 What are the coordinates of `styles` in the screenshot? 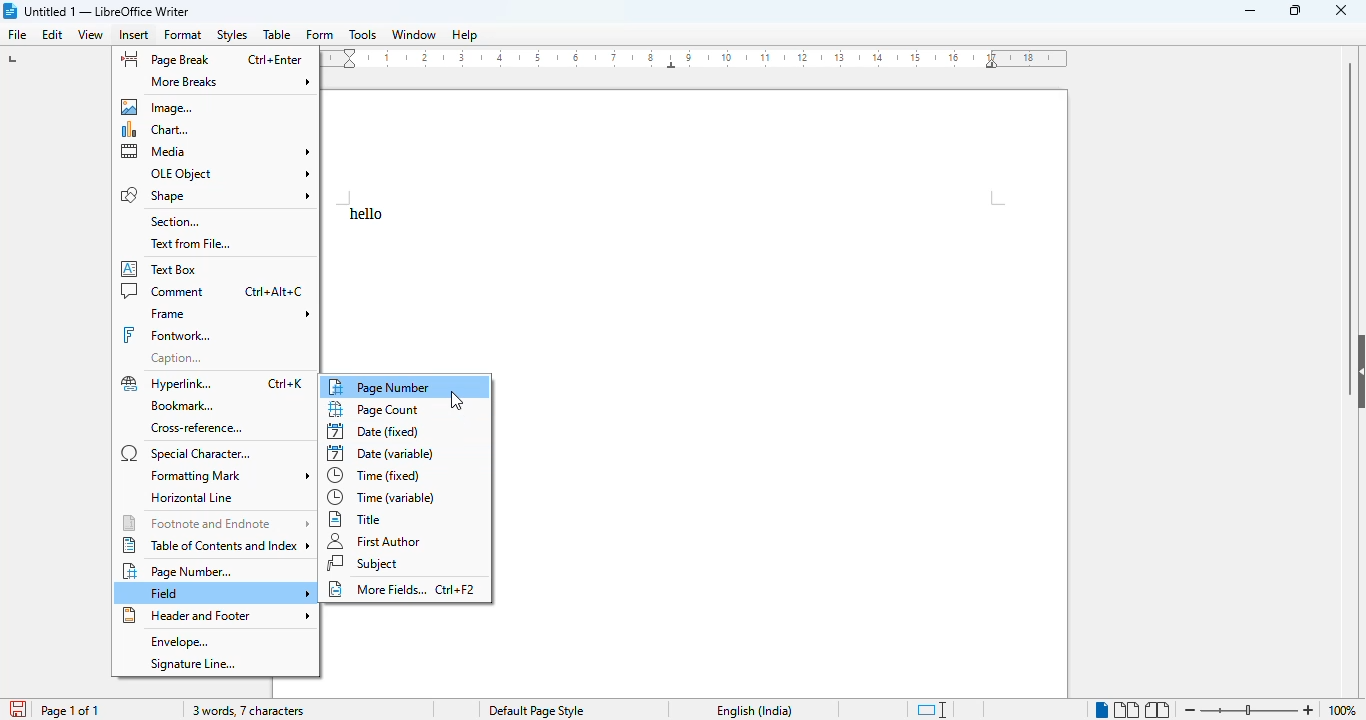 It's located at (233, 35).